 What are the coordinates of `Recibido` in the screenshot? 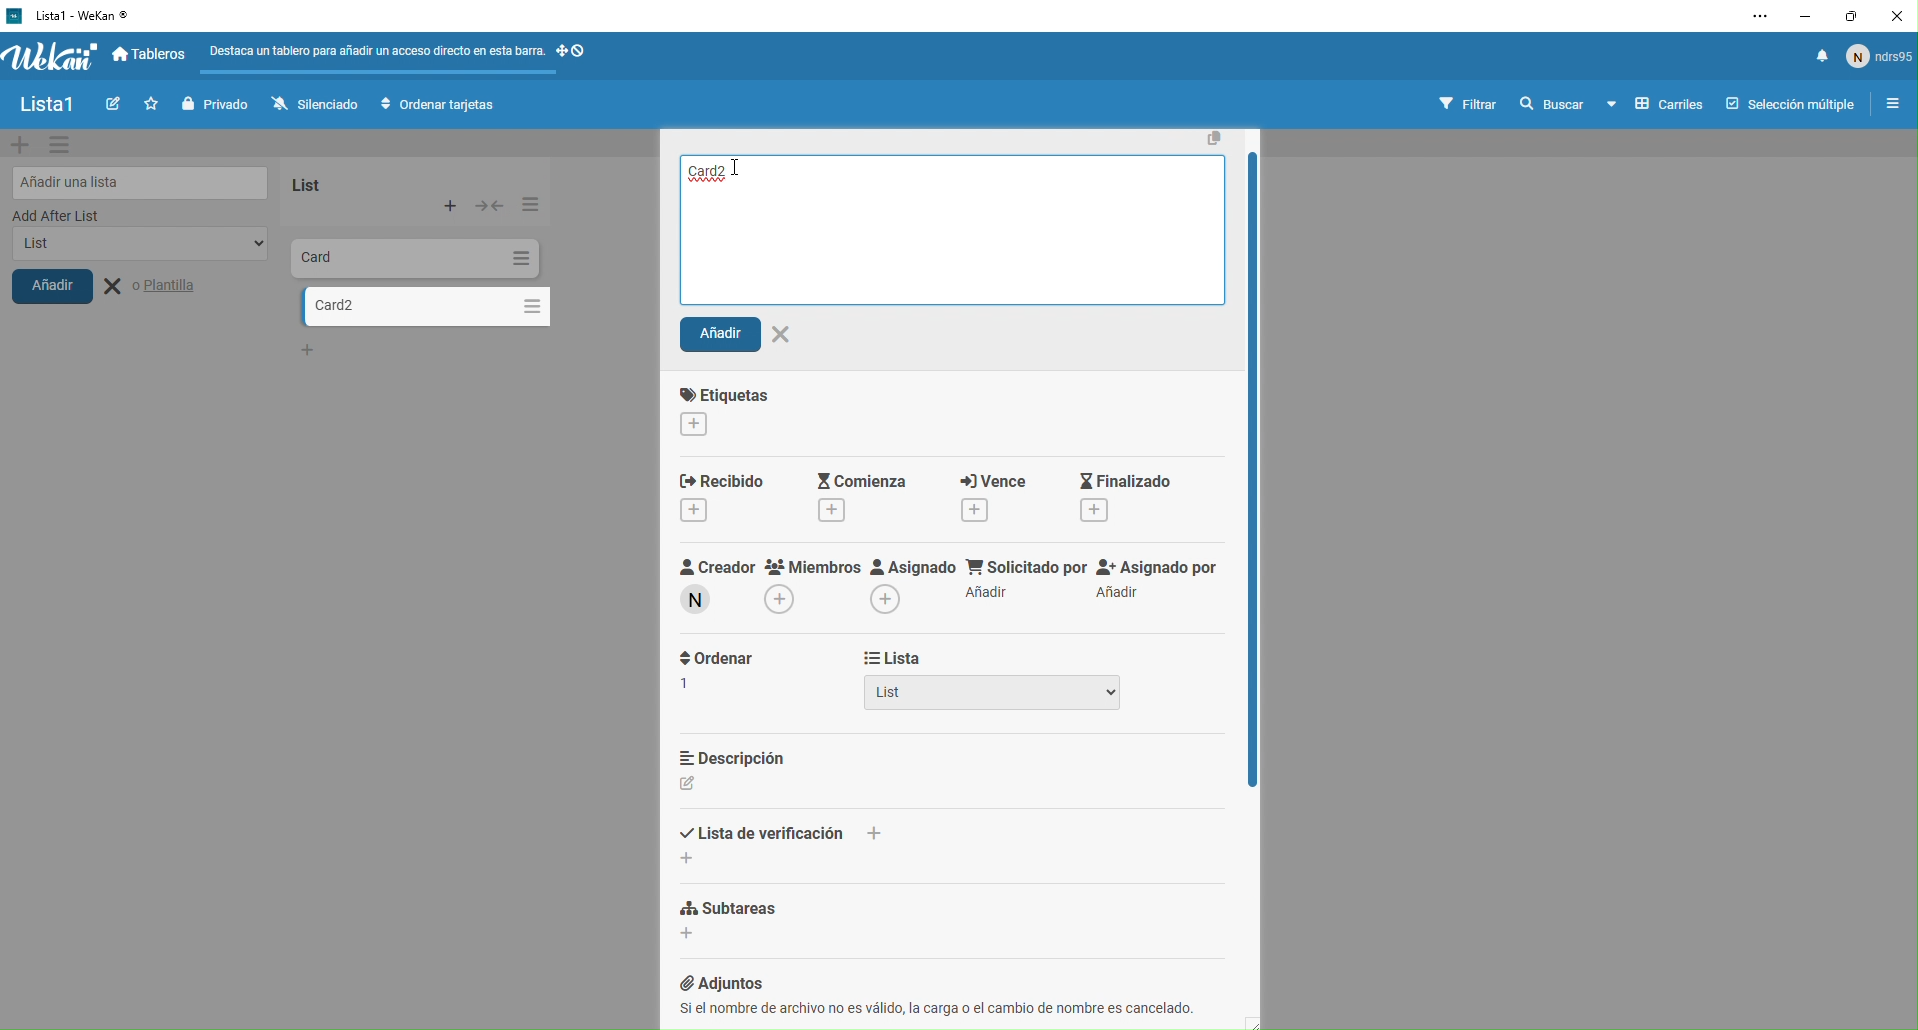 It's located at (727, 494).